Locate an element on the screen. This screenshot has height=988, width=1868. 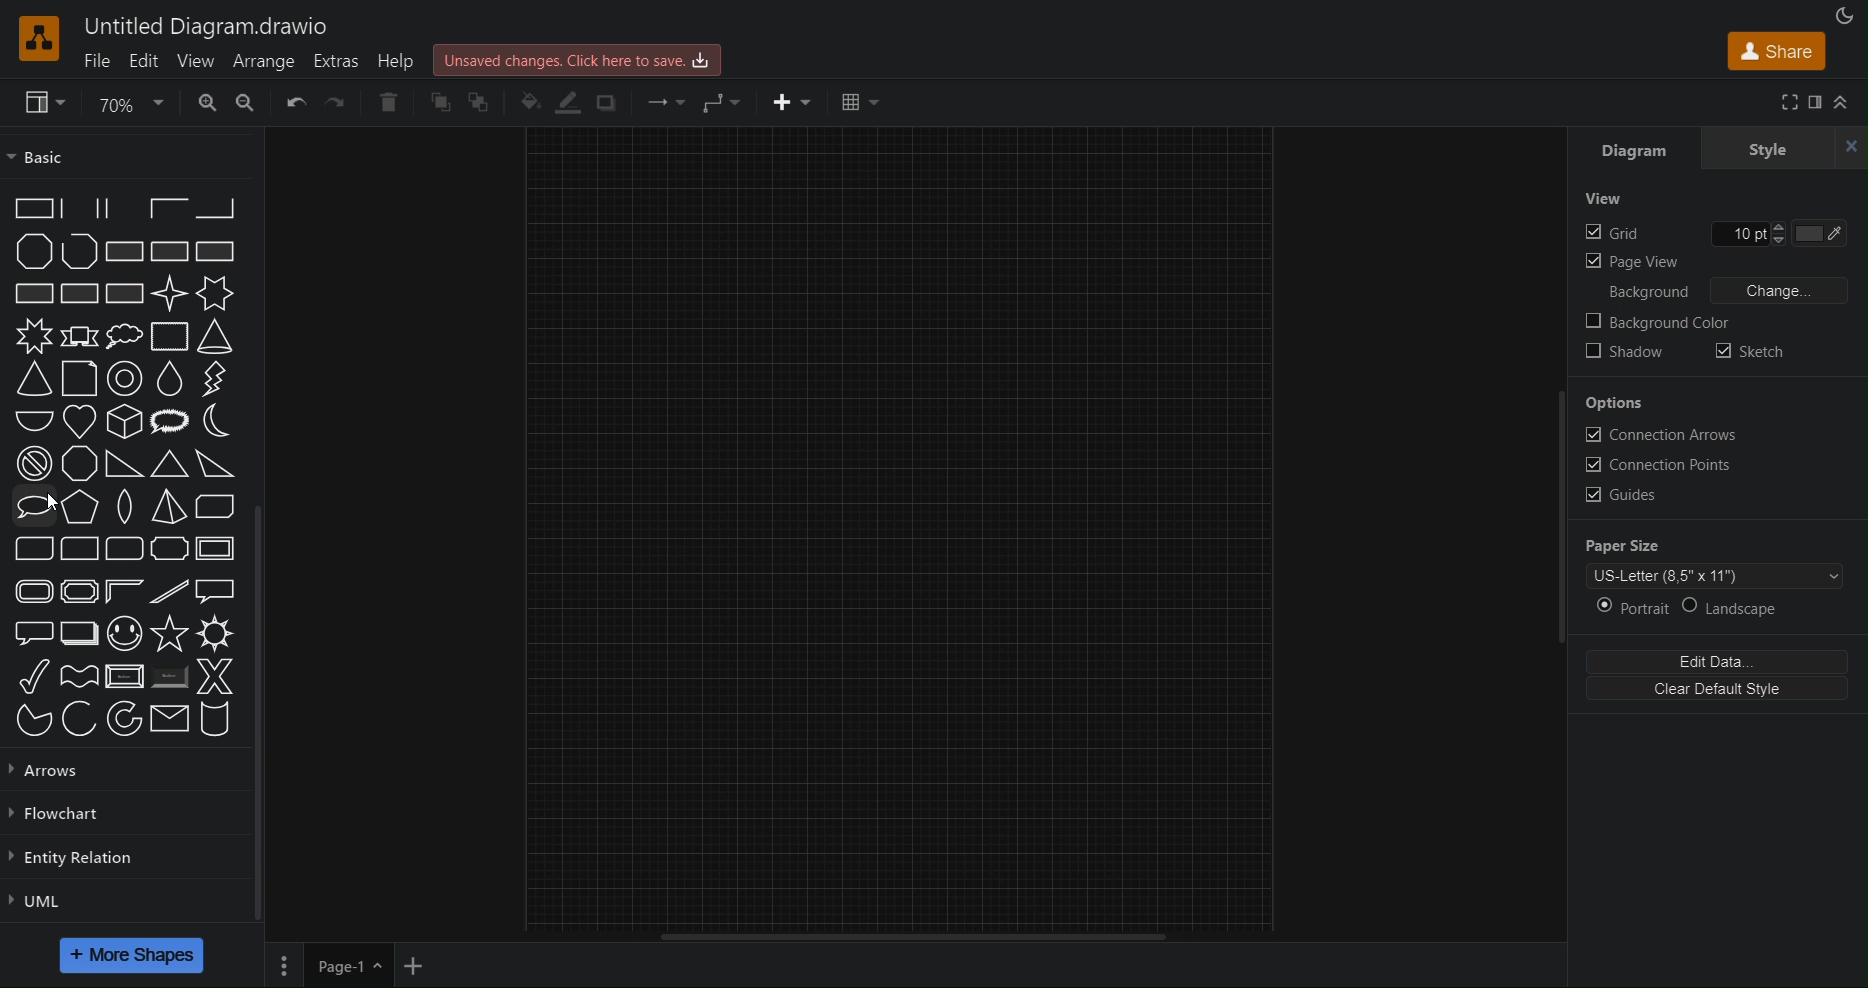
Loud Callout is located at coordinates (171, 421).